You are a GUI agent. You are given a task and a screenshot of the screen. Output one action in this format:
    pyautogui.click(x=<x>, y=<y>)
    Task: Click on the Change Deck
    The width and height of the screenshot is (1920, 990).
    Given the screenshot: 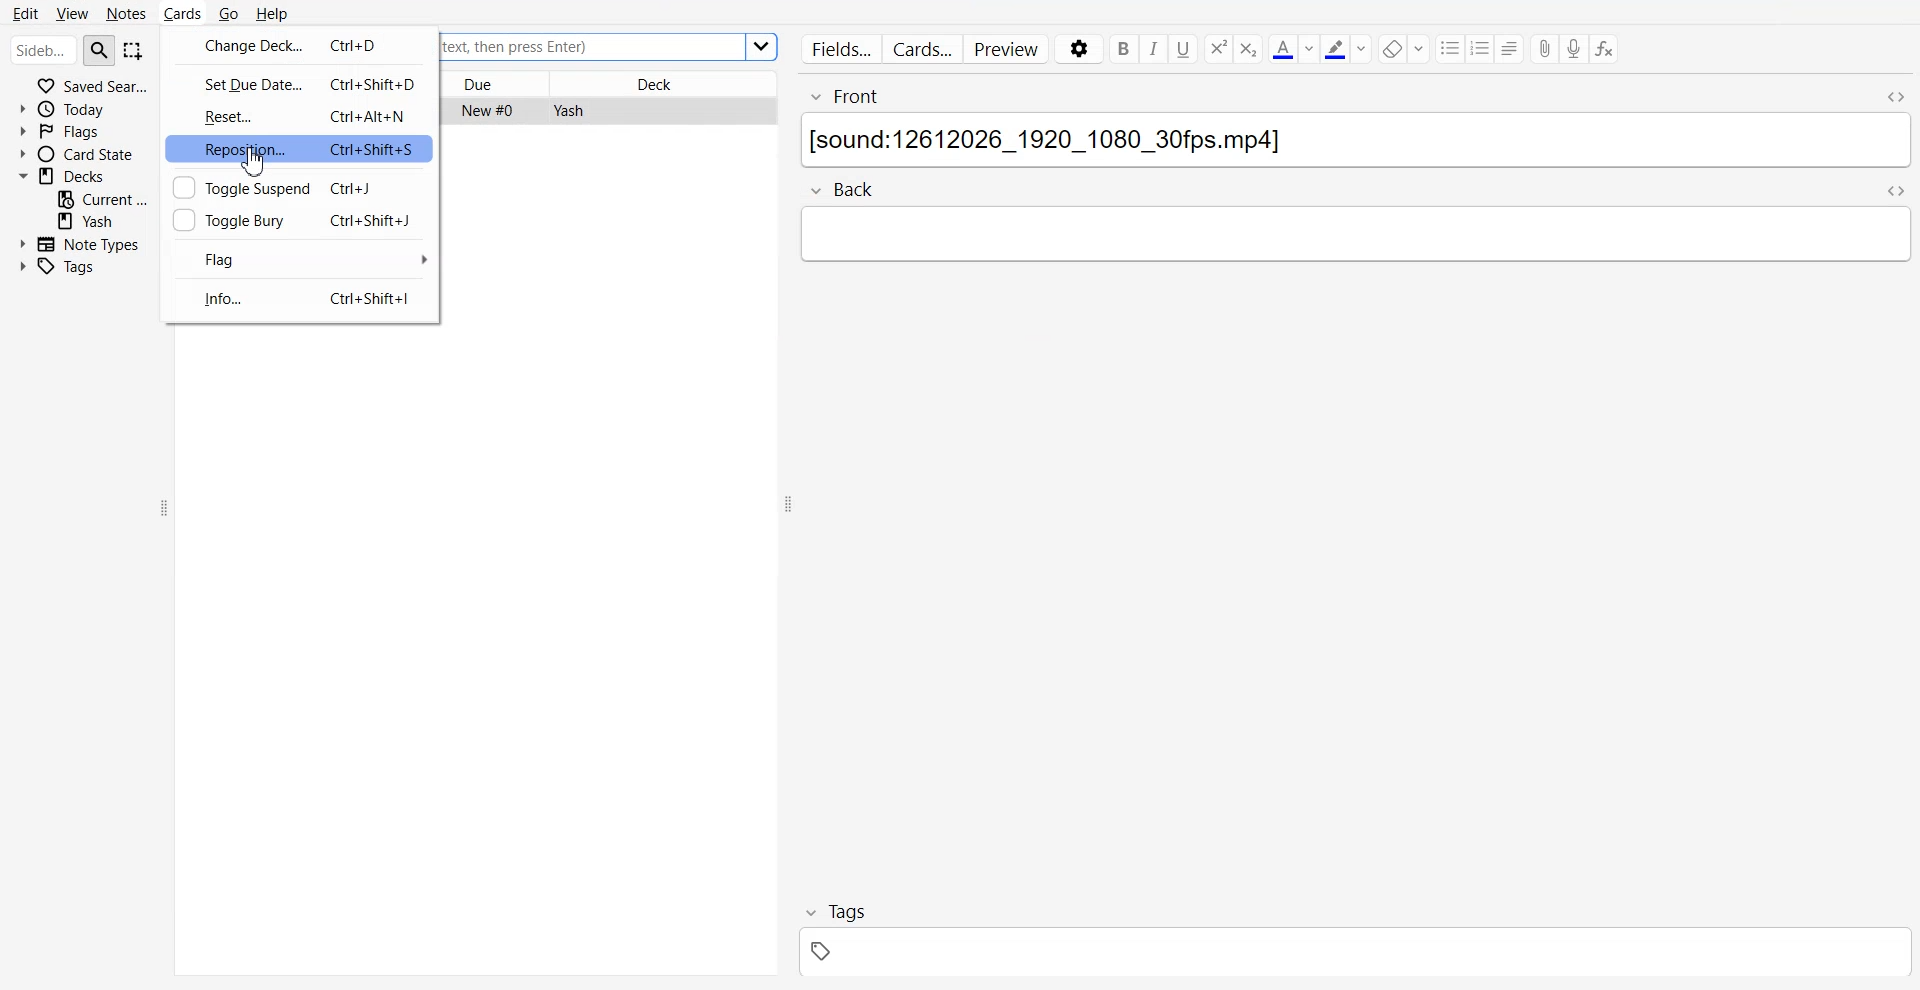 What is the action you would take?
    pyautogui.click(x=235, y=45)
    